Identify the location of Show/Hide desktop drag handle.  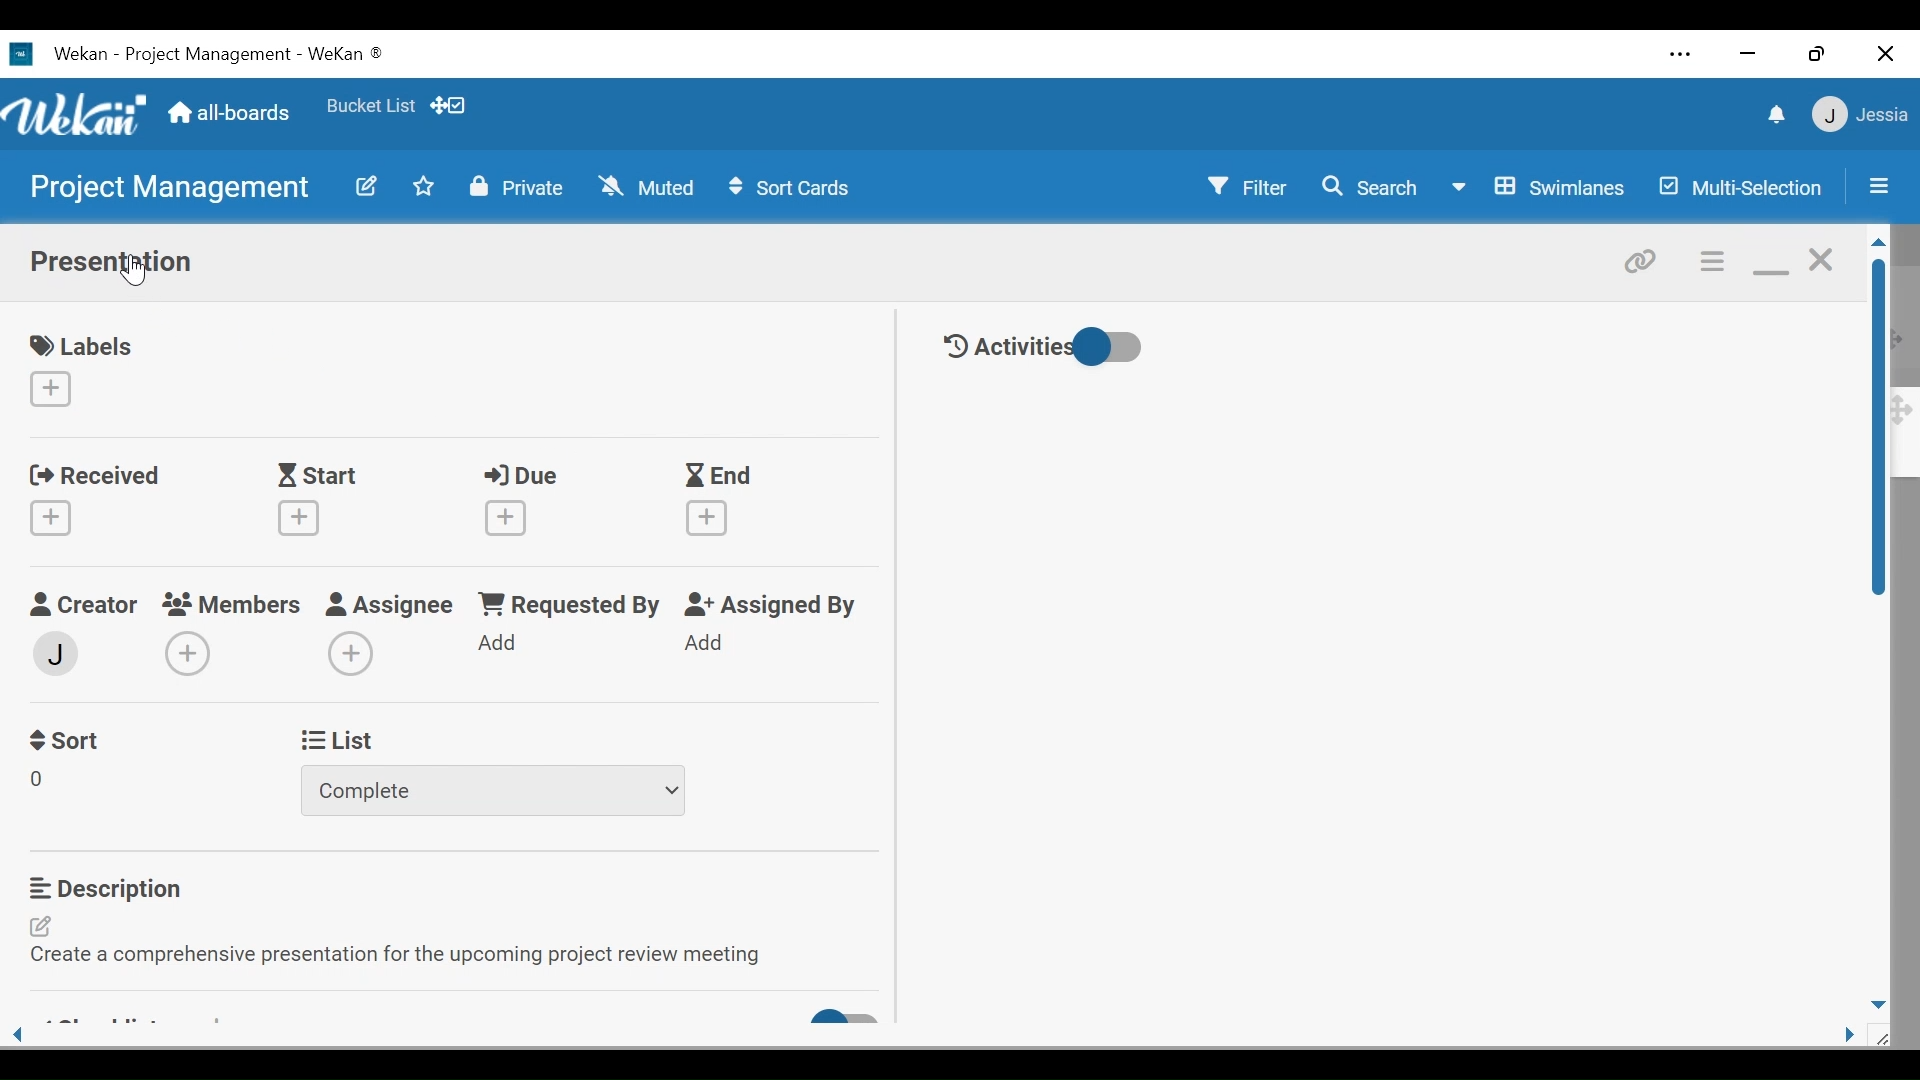
(447, 106).